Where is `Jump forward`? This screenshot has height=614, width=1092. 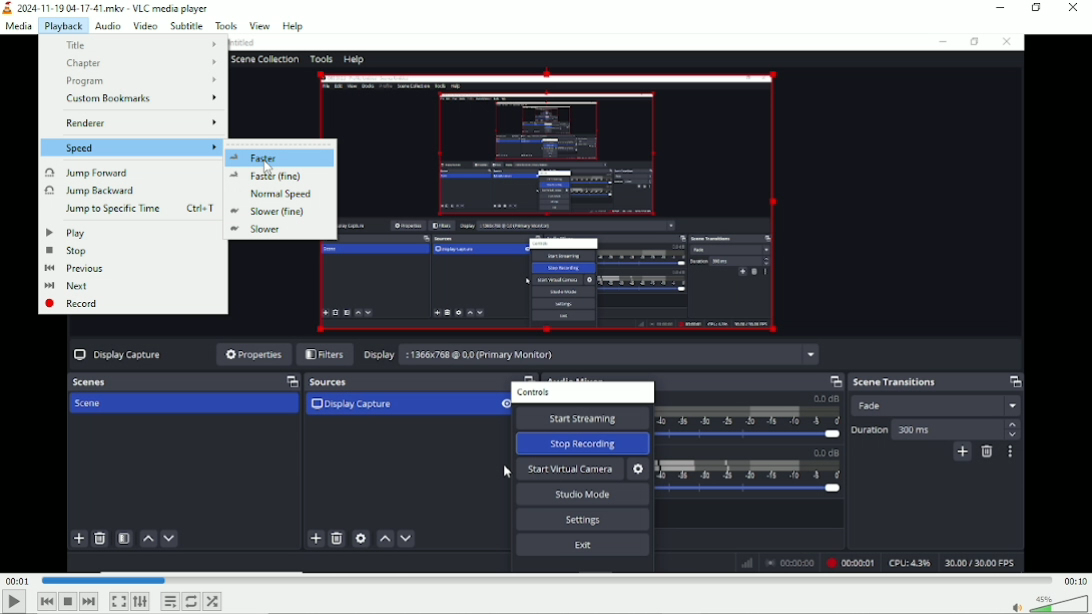 Jump forward is located at coordinates (127, 171).